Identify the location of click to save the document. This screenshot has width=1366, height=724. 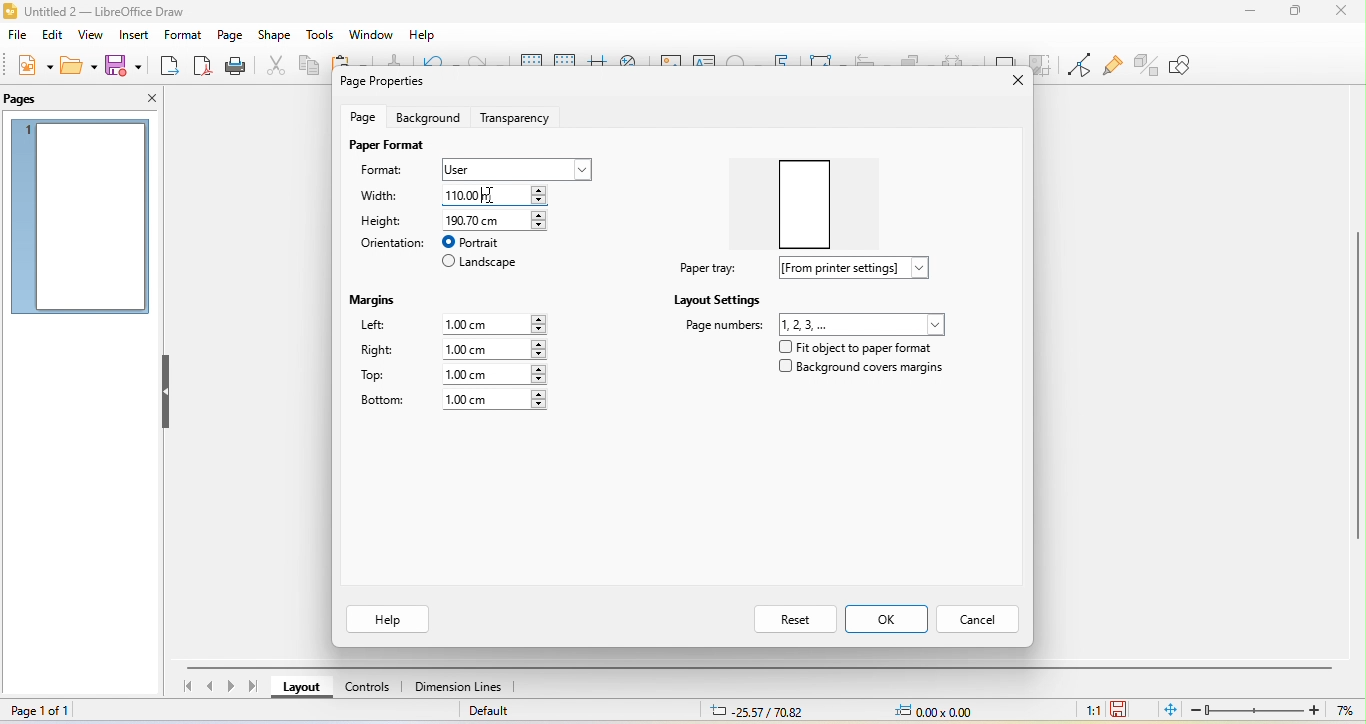
(1120, 708).